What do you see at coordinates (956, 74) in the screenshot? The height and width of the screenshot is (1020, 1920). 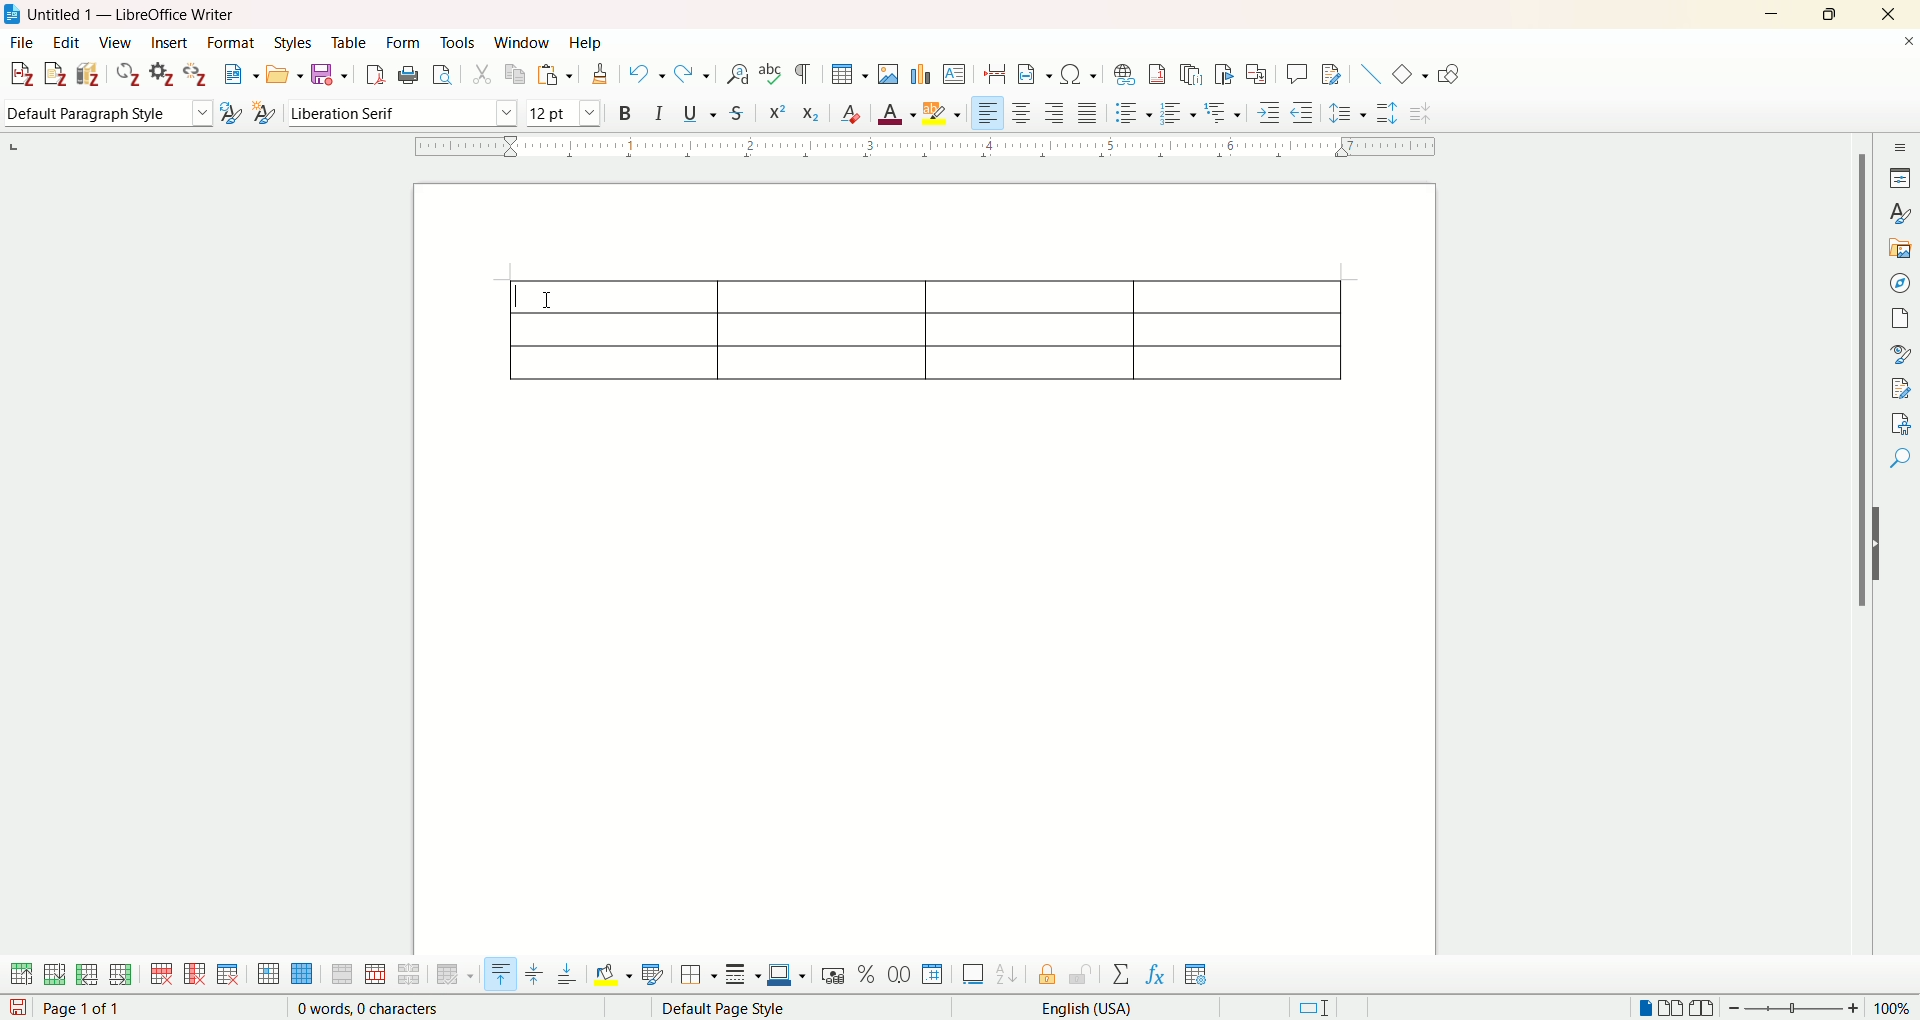 I see `insert text box` at bounding box center [956, 74].